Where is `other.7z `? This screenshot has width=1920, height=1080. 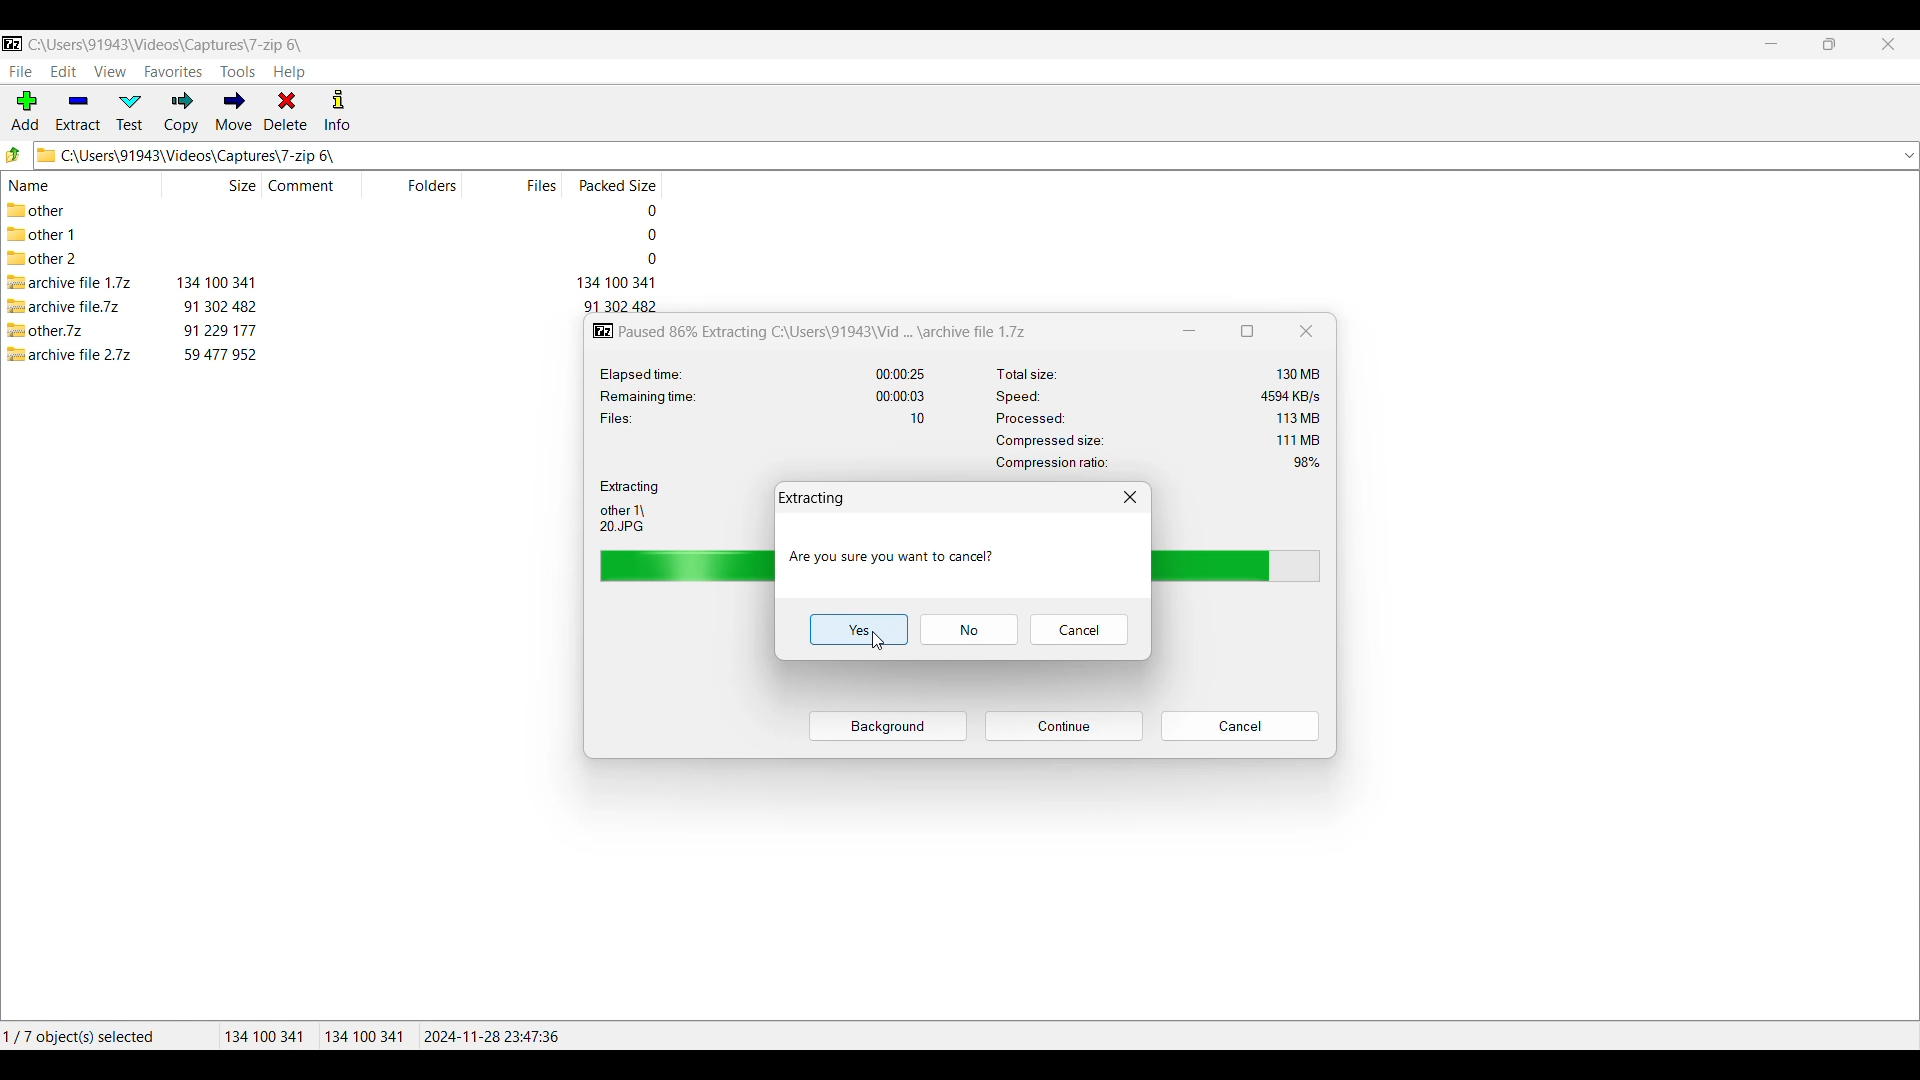
other.7z  is located at coordinates (46, 330).